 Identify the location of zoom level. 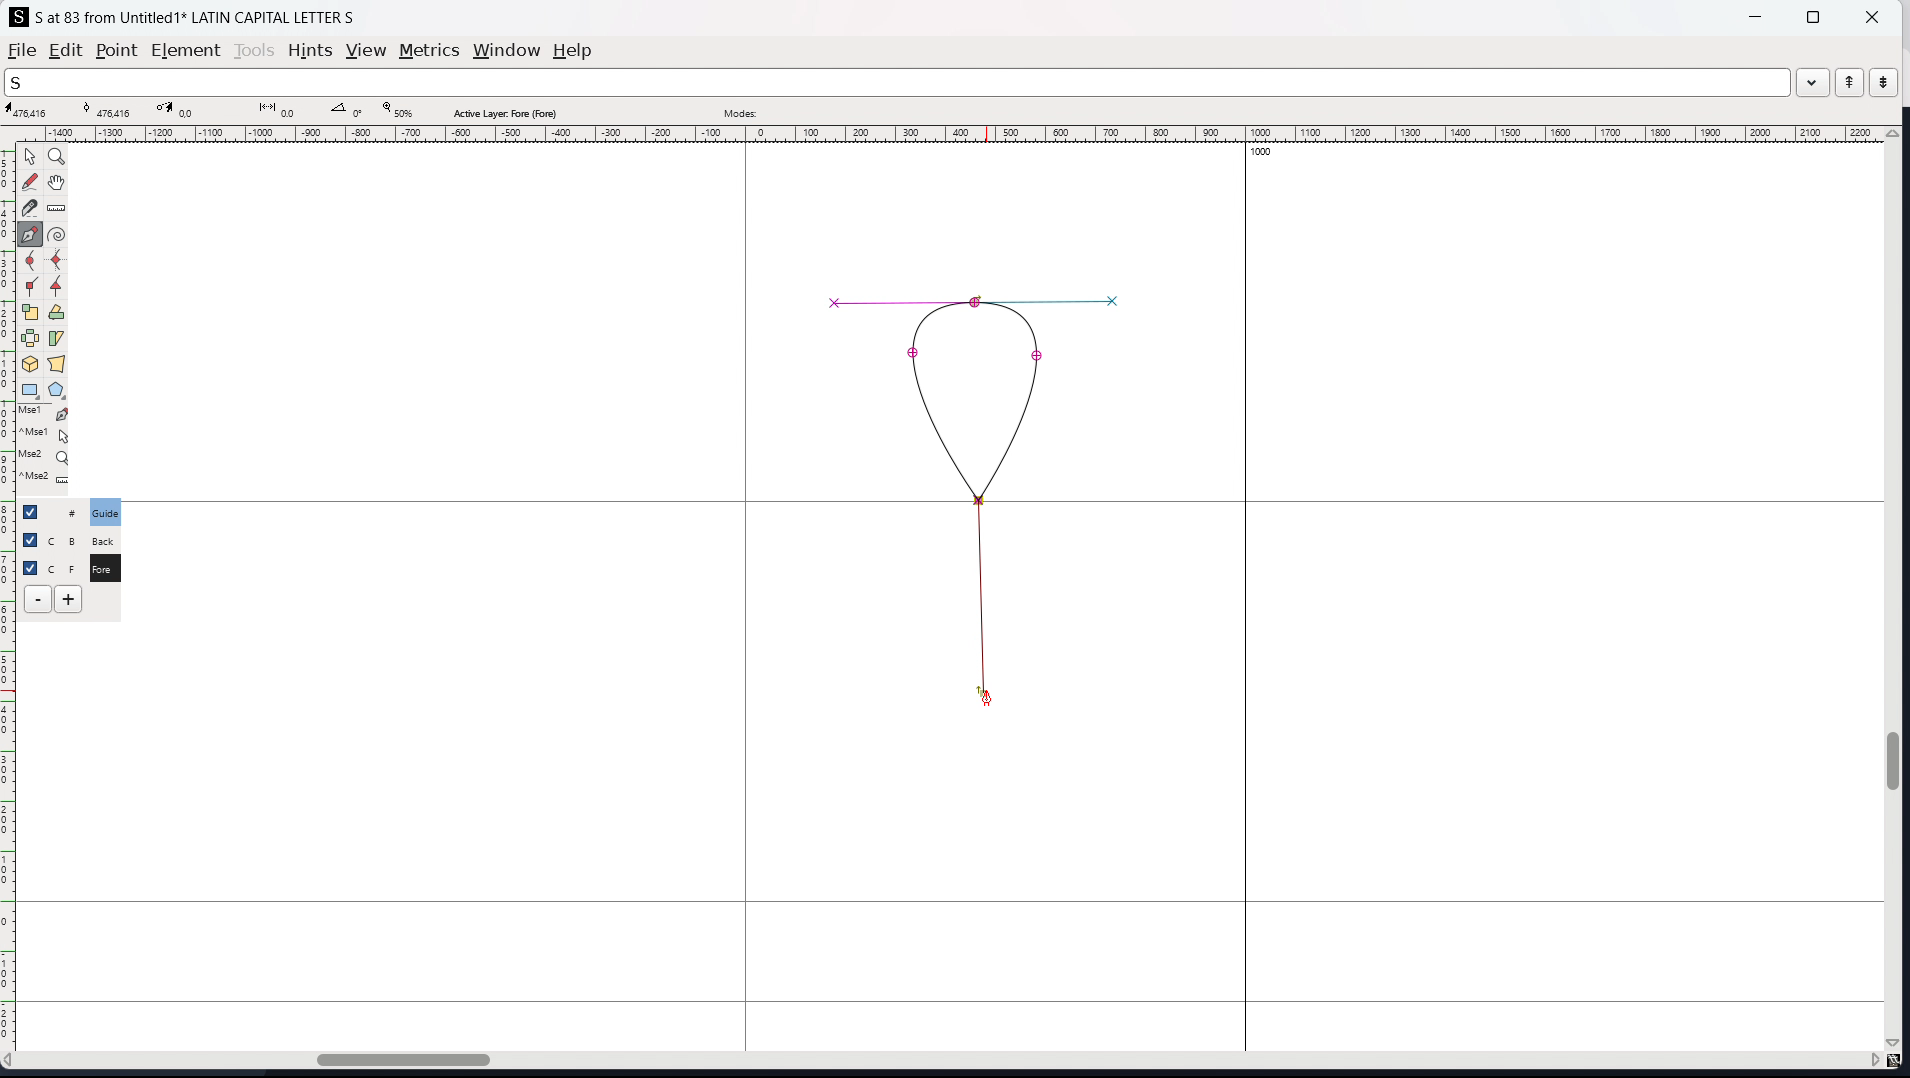
(397, 111).